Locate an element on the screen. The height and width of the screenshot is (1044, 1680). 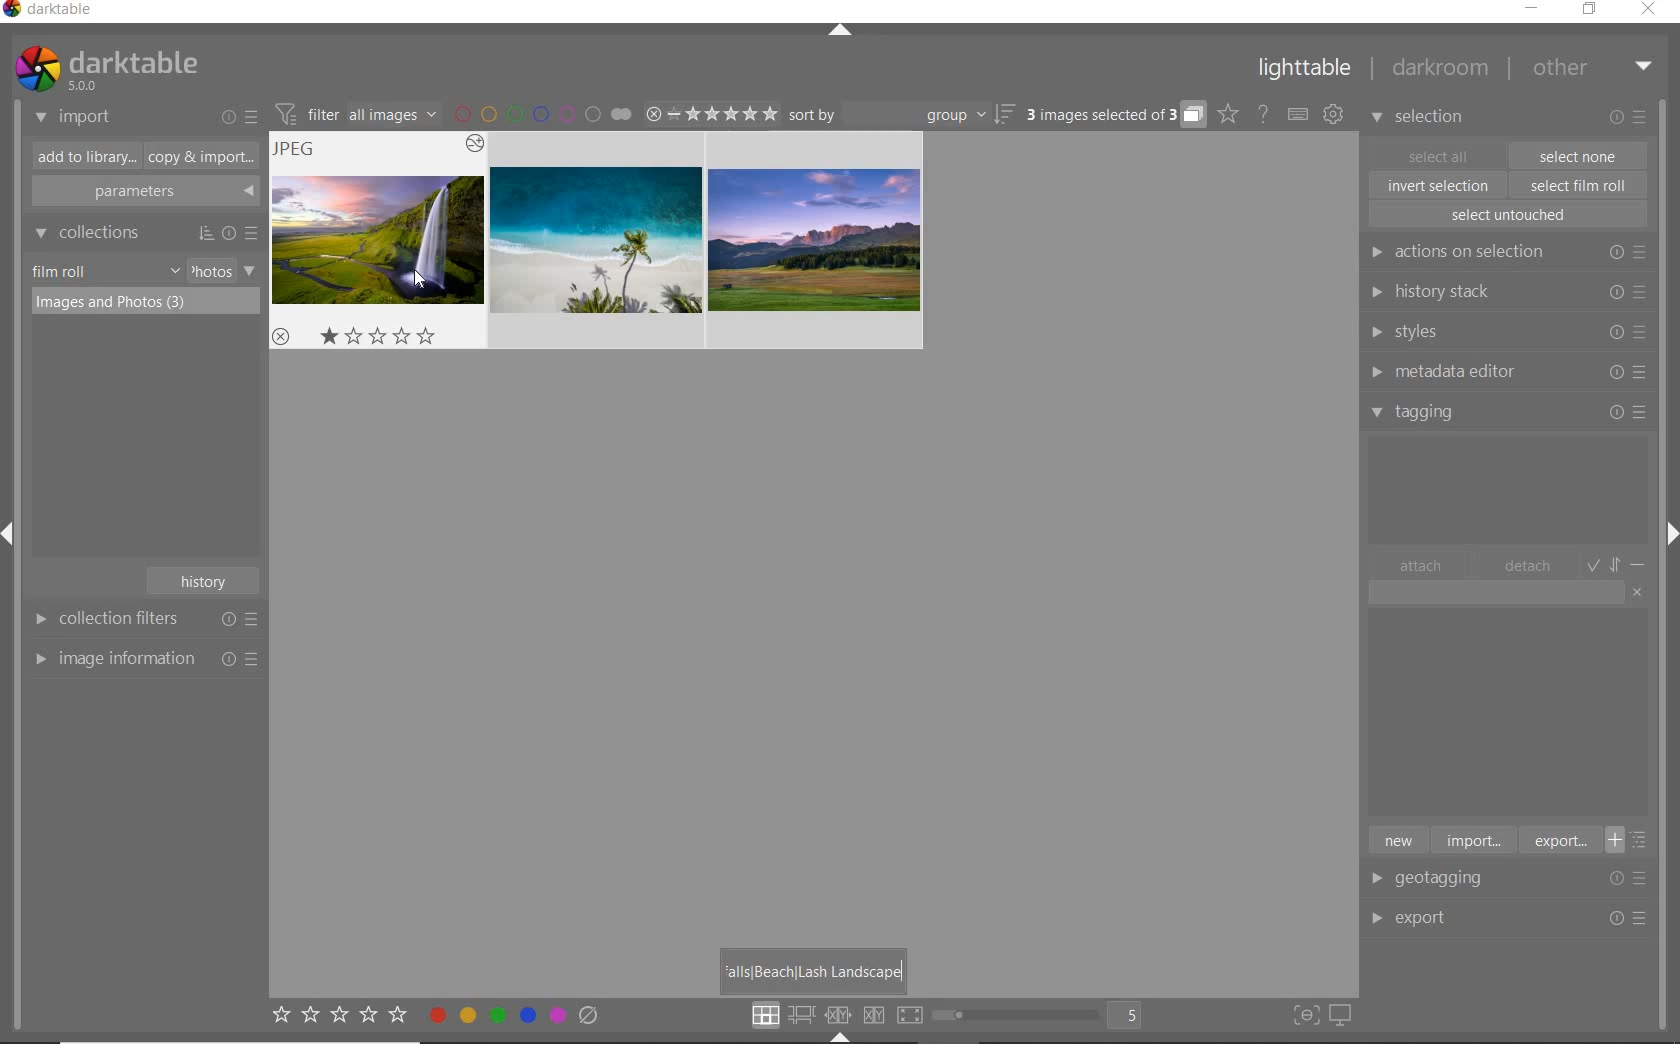
set display profile is located at coordinates (1340, 1016).